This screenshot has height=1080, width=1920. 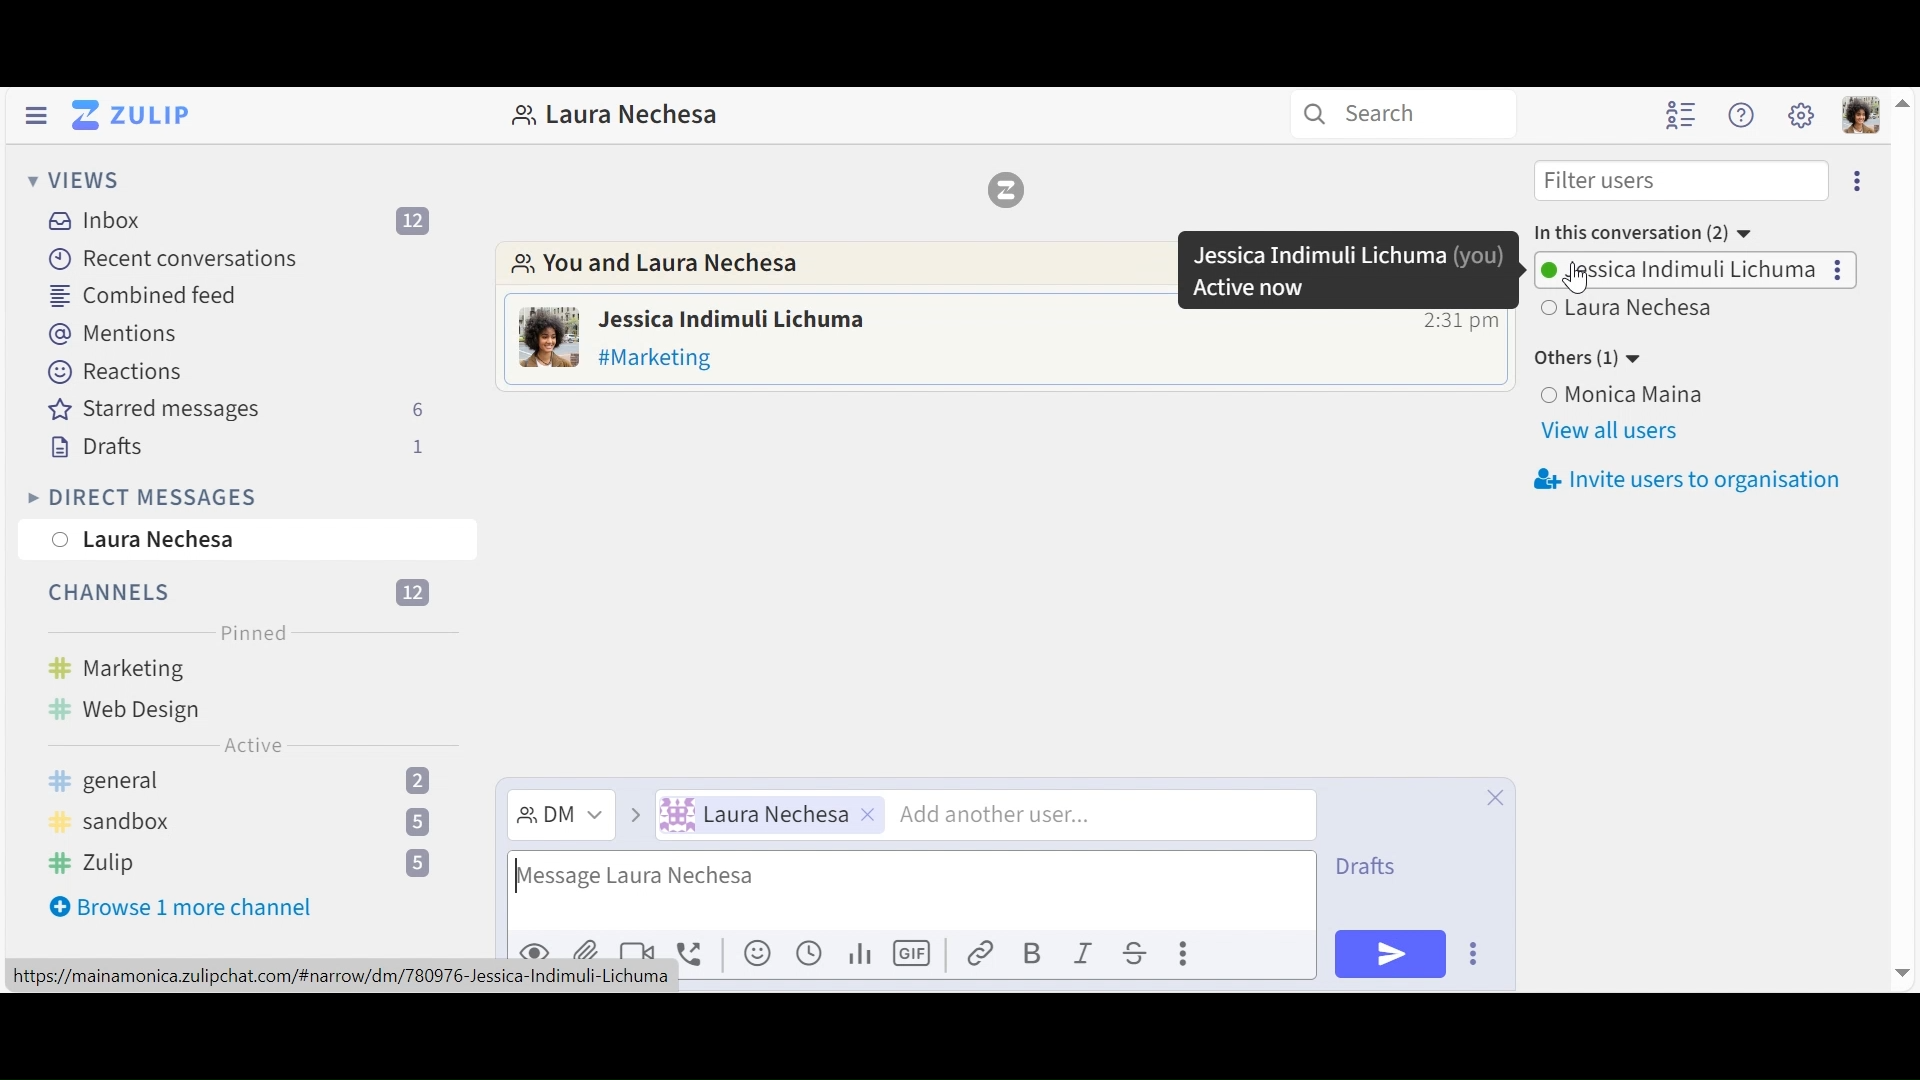 What do you see at coordinates (147, 542) in the screenshot?
I see `Laura Nechesa` at bounding box center [147, 542].